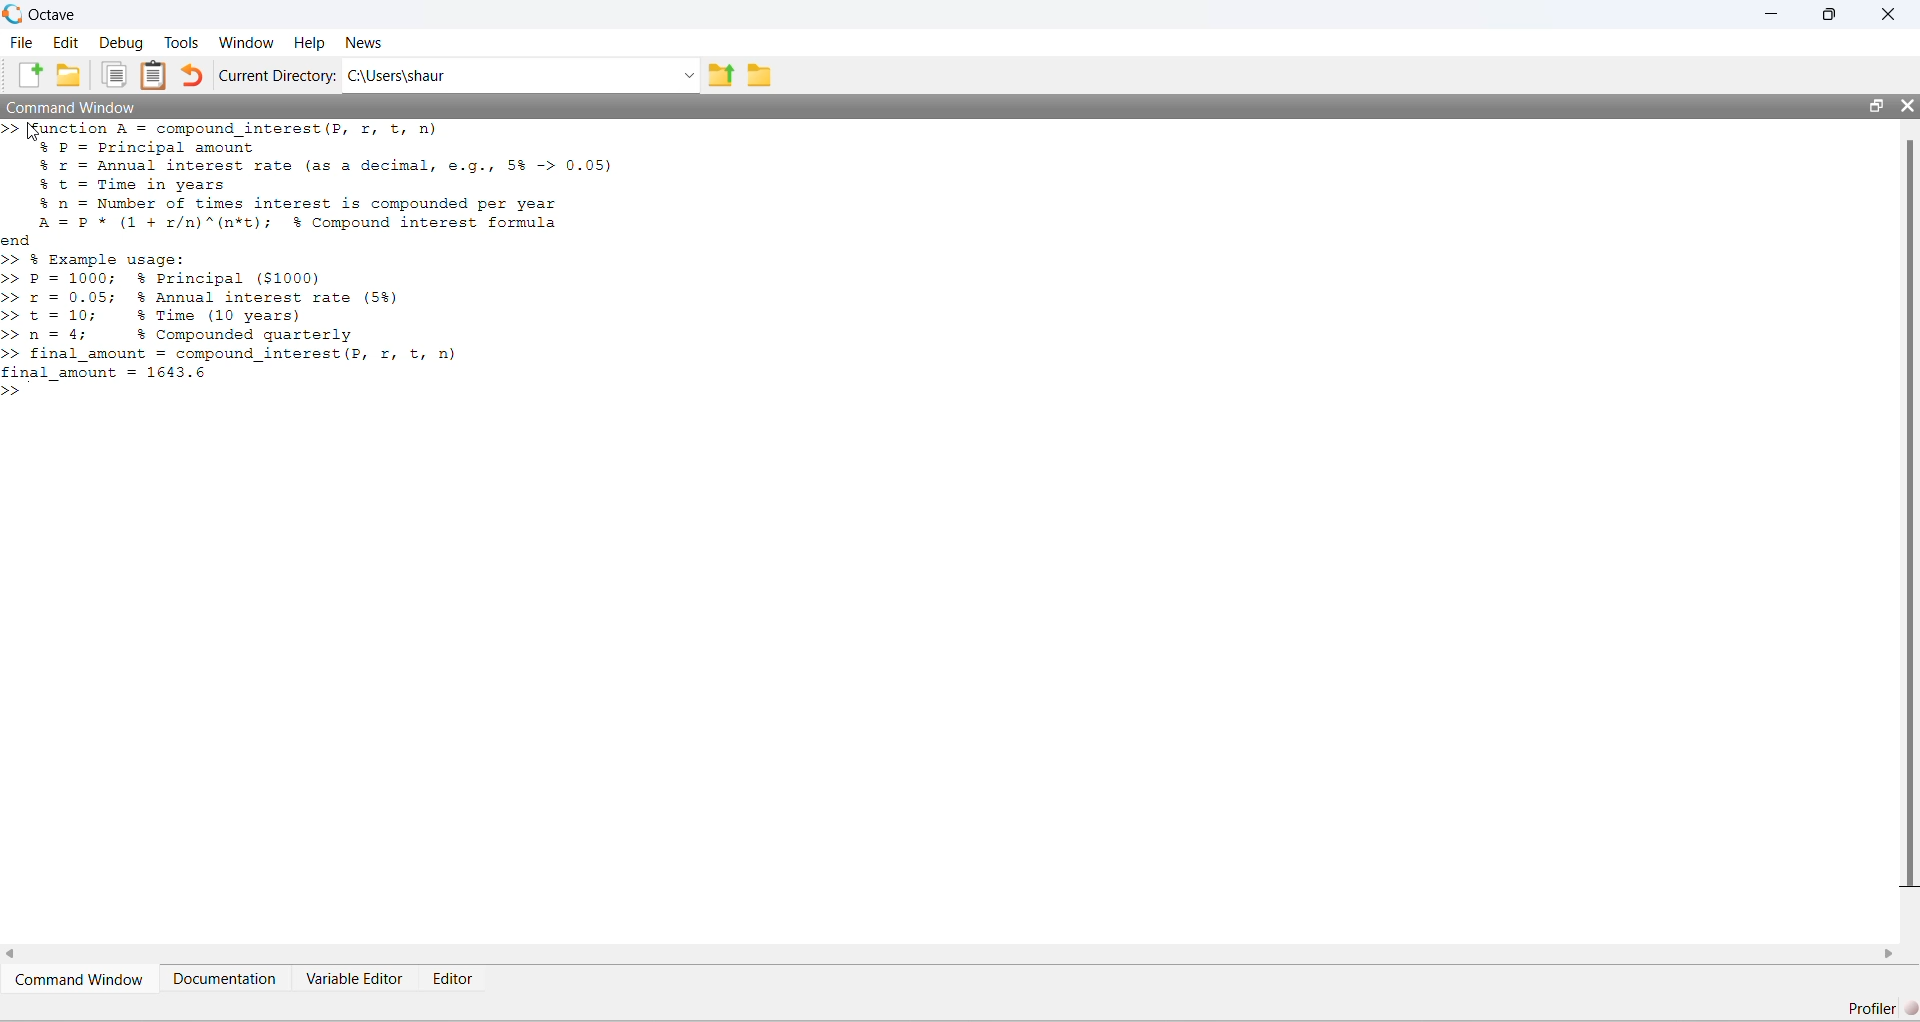 The width and height of the screenshot is (1920, 1022). Describe the element at coordinates (1829, 14) in the screenshot. I see `maximize` at that location.